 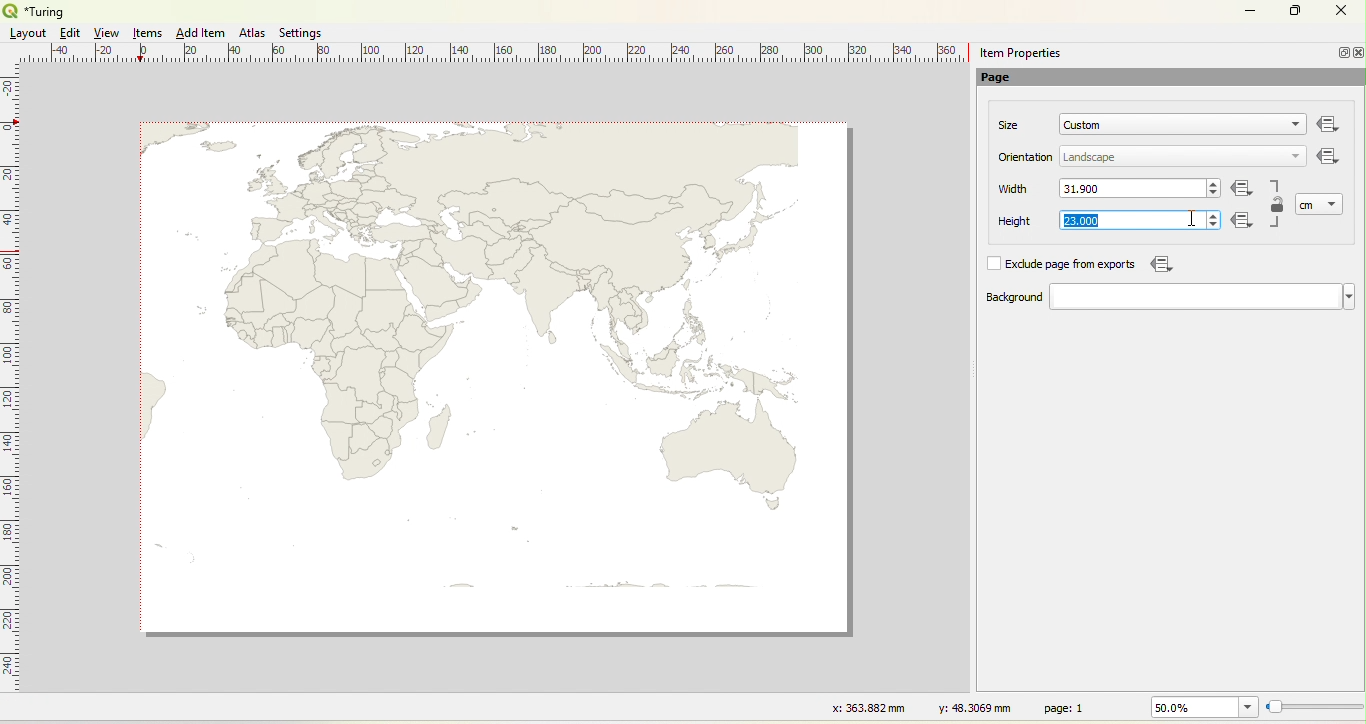 I want to click on 22.000, so click(x=1080, y=221).